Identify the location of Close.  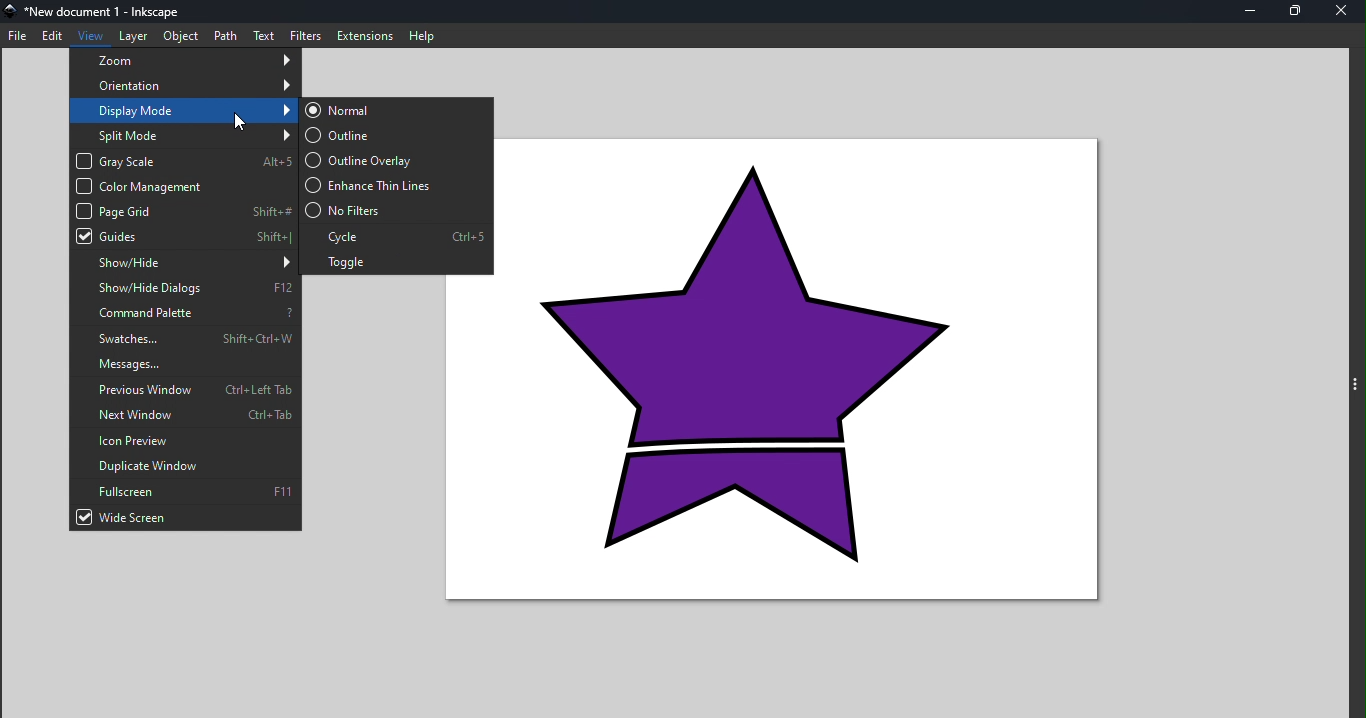
(1343, 13).